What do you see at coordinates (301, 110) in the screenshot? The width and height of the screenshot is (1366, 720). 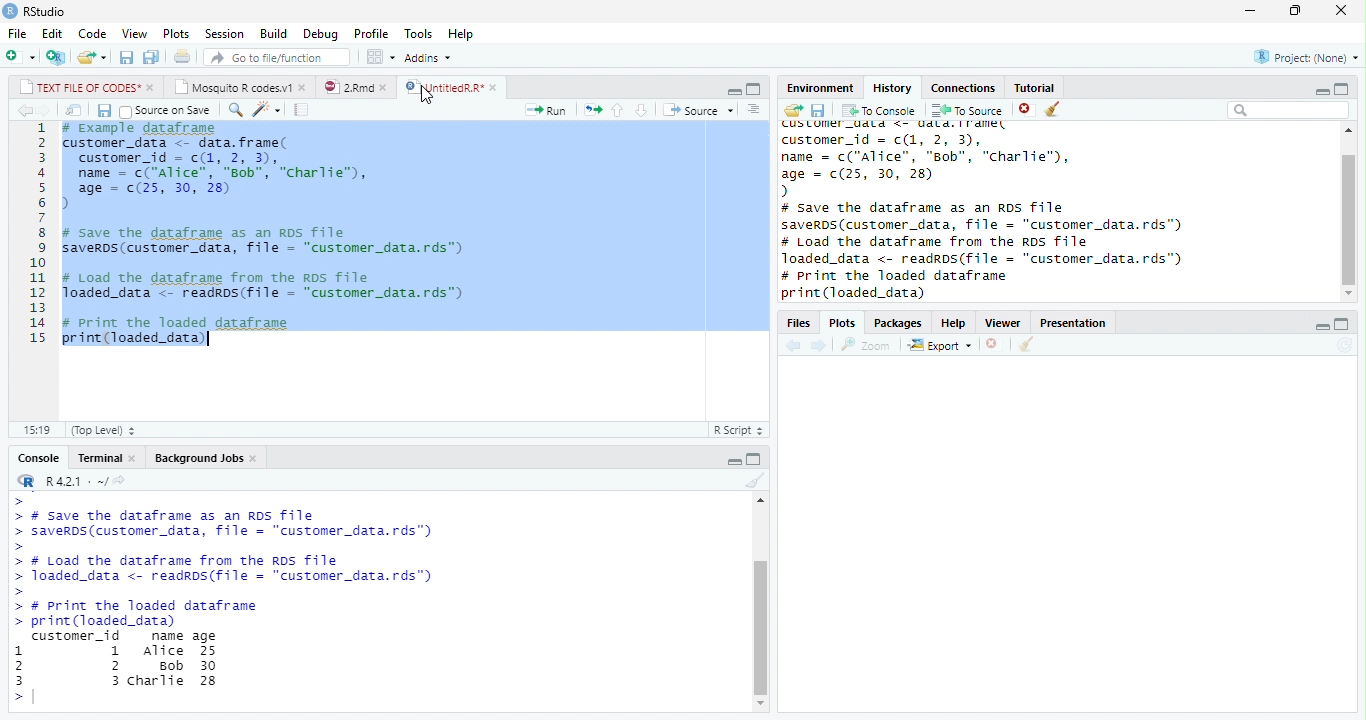 I see `compile report` at bounding box center [301, 110].